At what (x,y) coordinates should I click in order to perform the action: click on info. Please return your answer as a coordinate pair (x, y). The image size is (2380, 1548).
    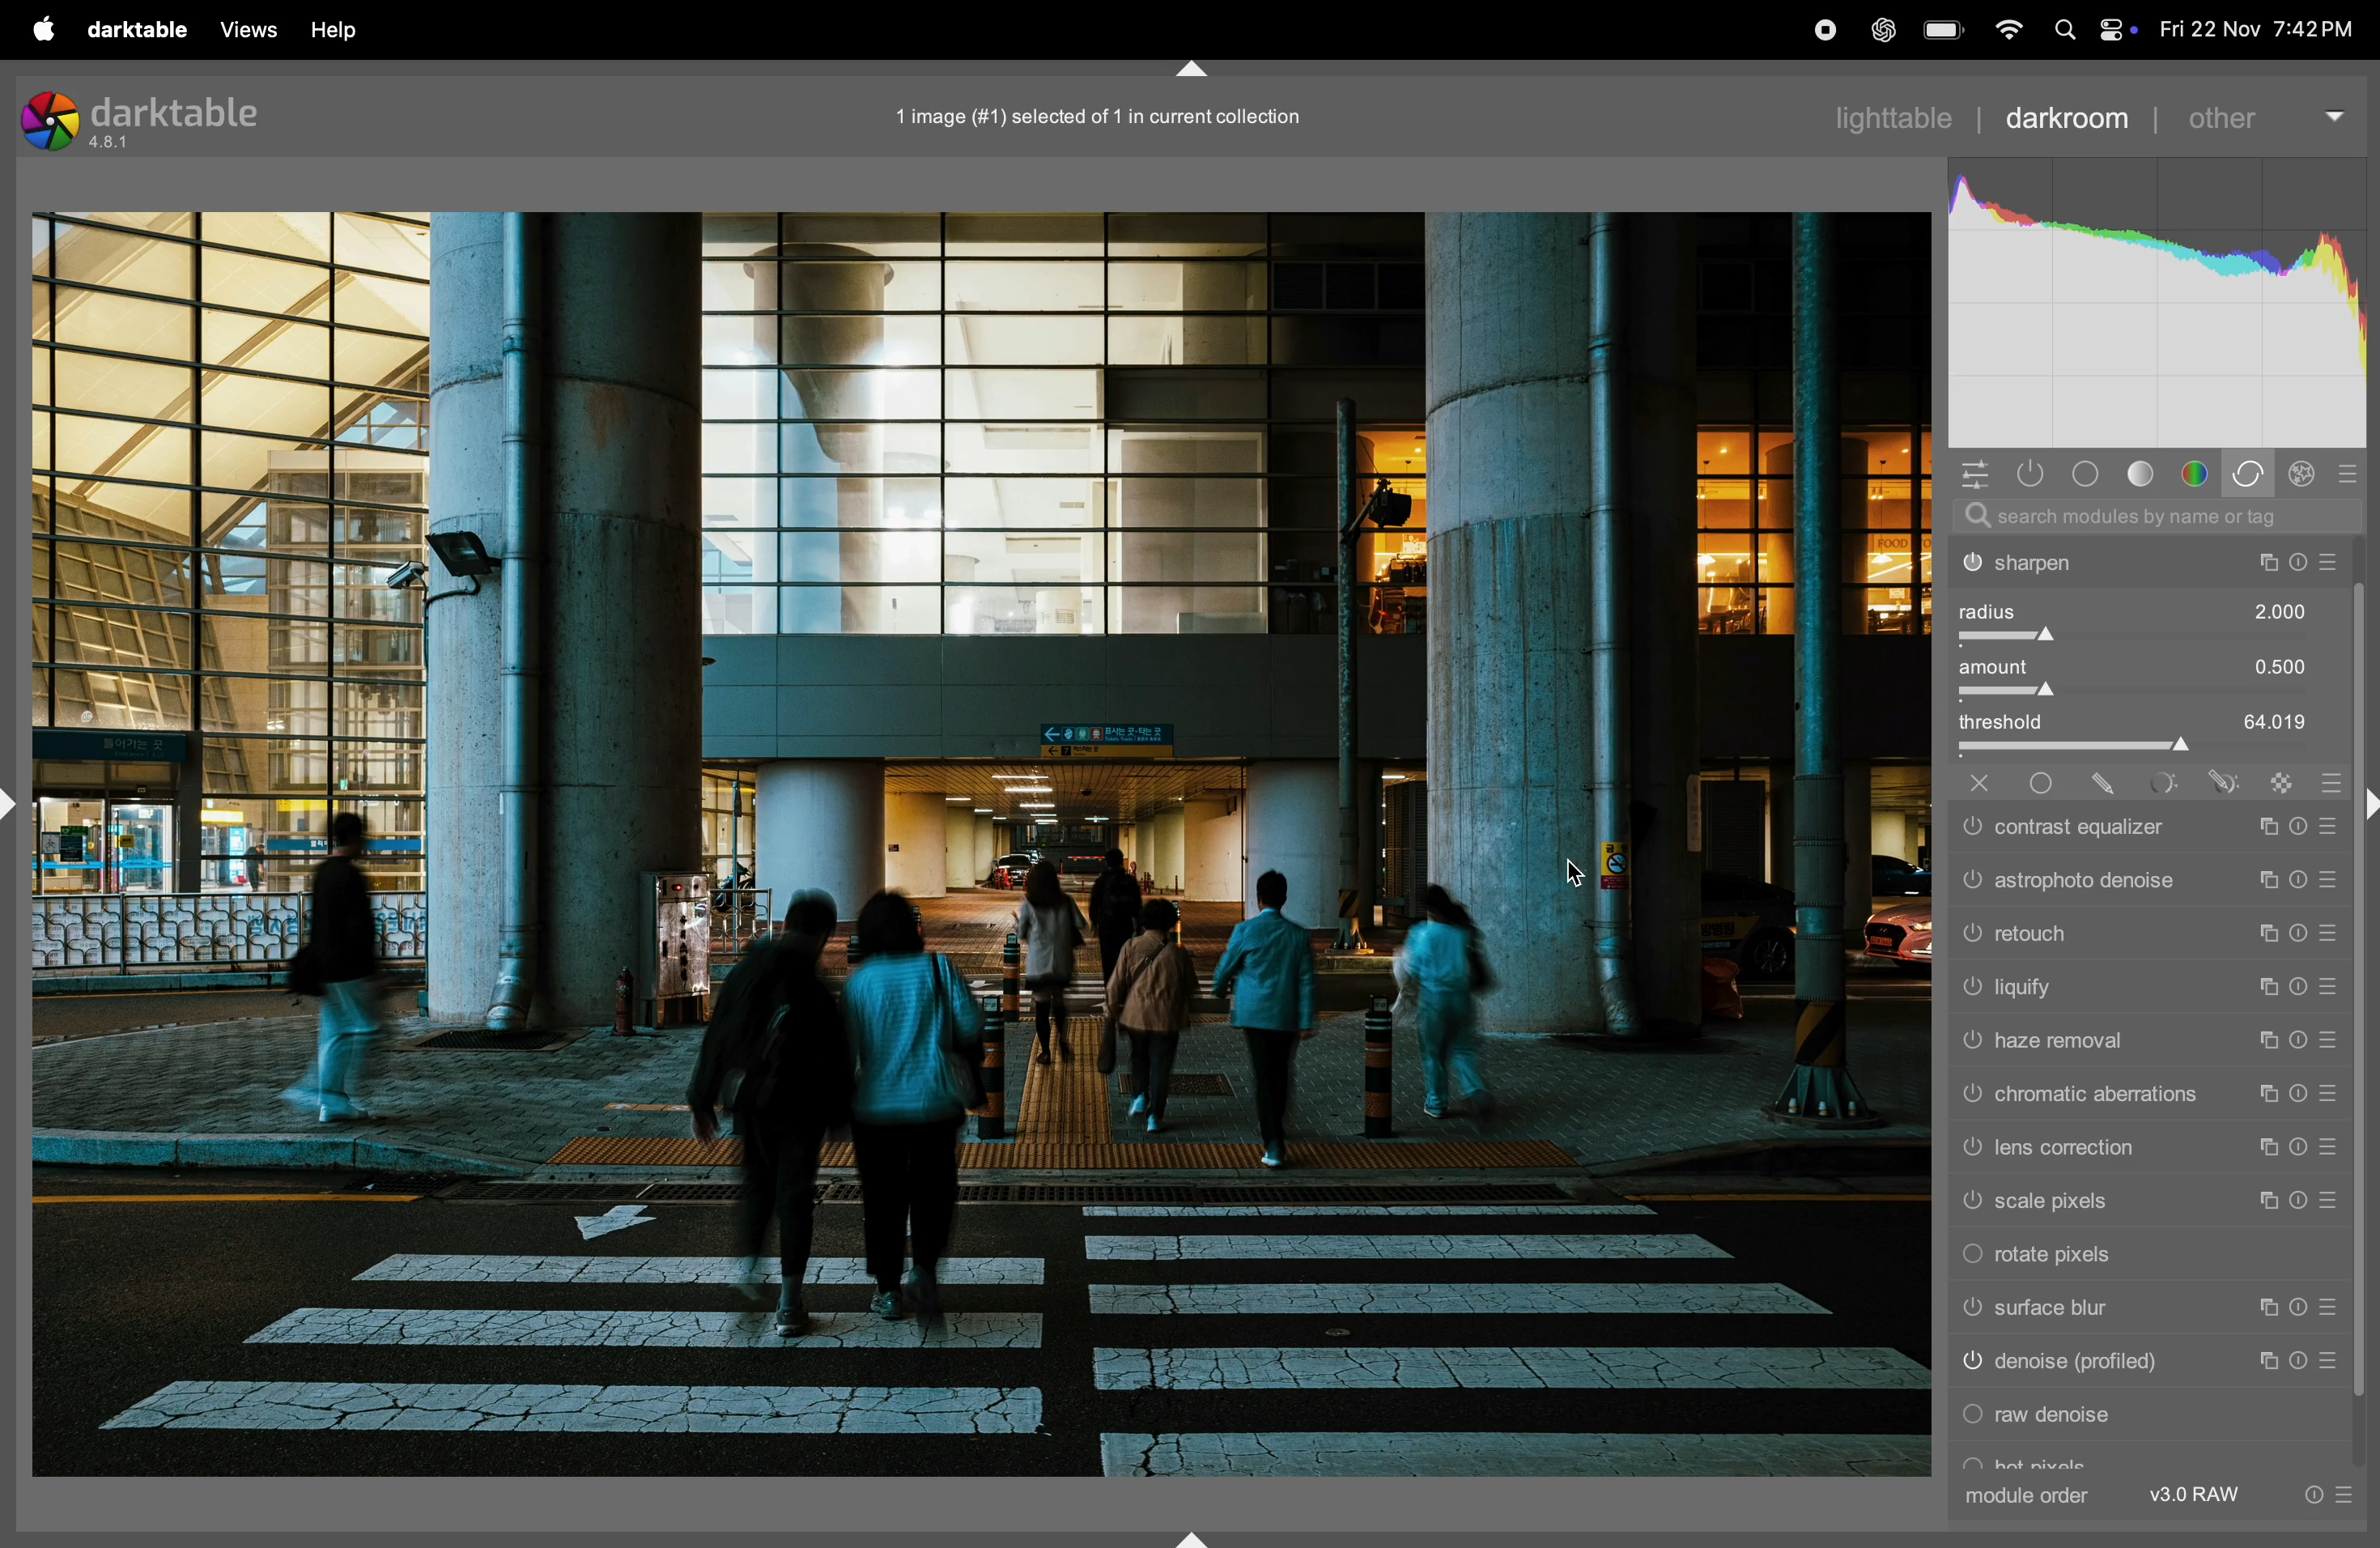
    Looking at the image, I should click on (2325, 1495).